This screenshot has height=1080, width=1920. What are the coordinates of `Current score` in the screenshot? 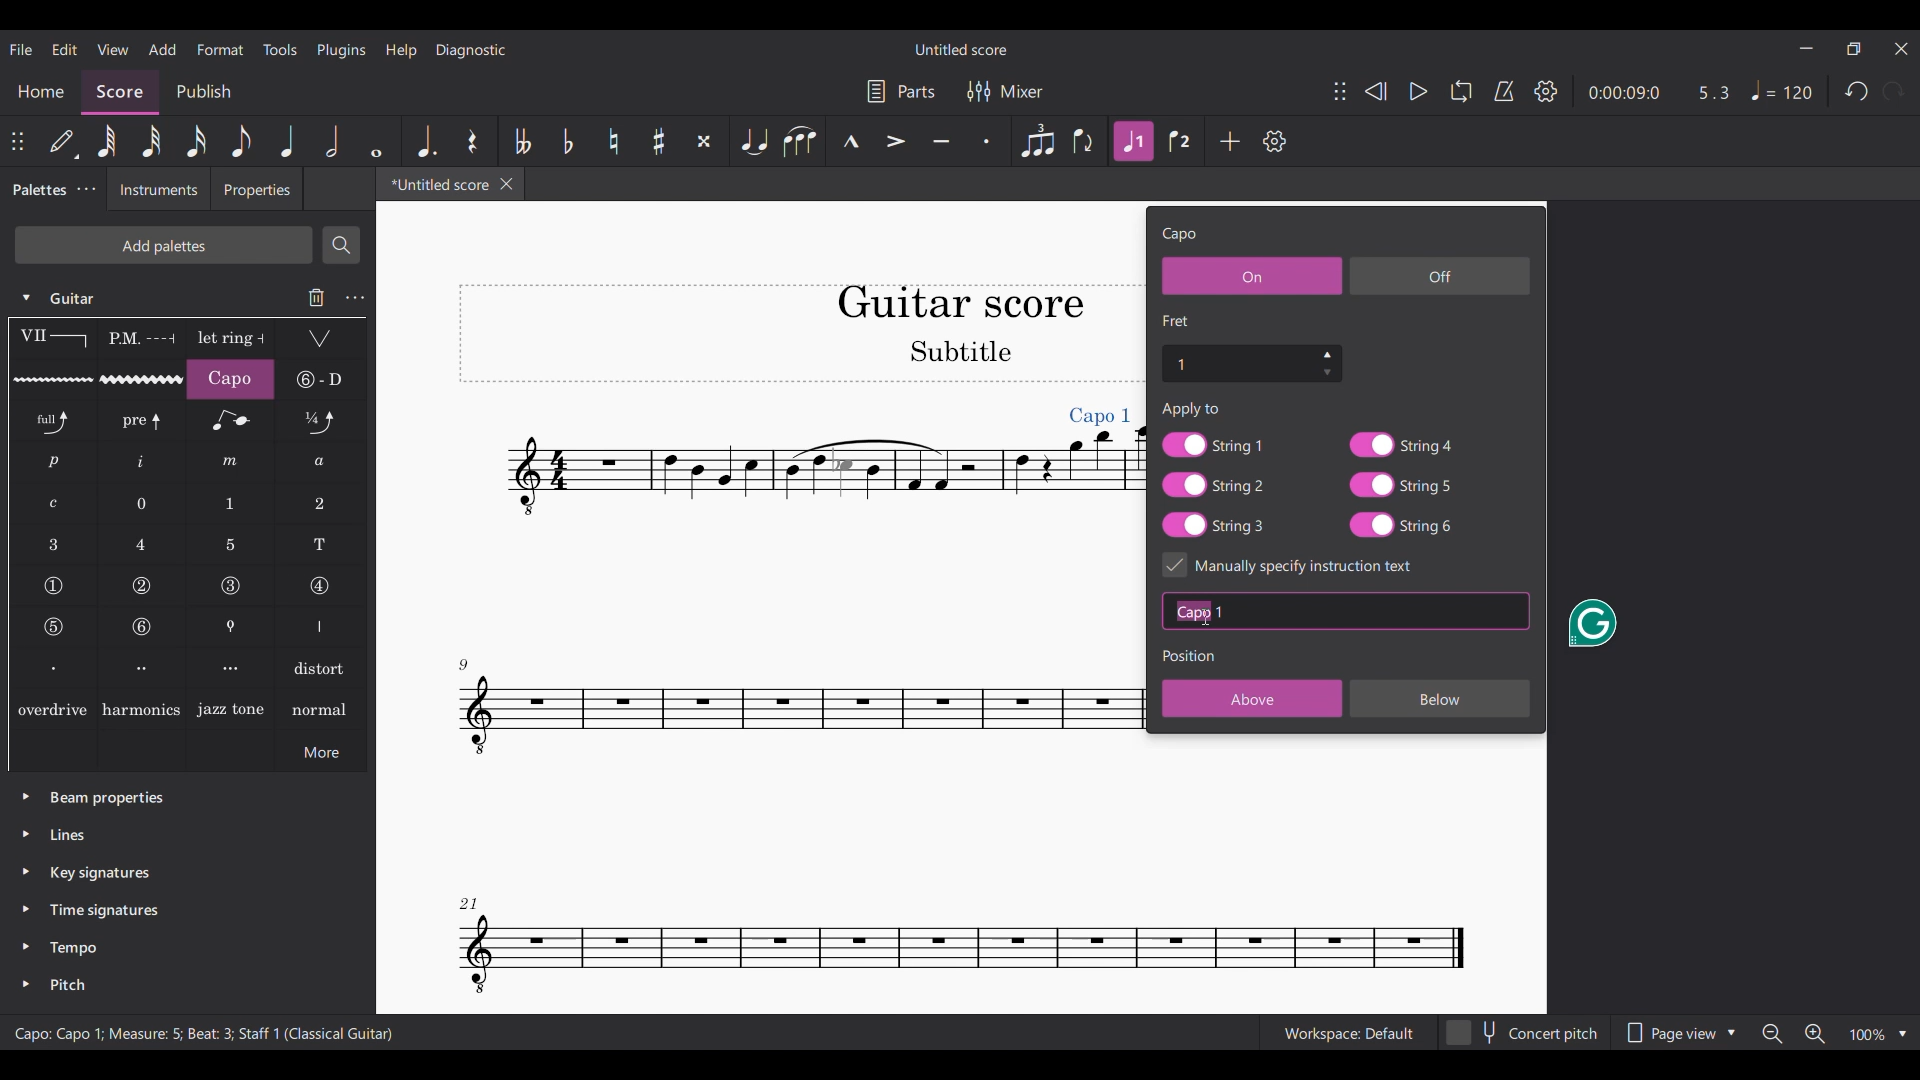 It's located at (720, 607).